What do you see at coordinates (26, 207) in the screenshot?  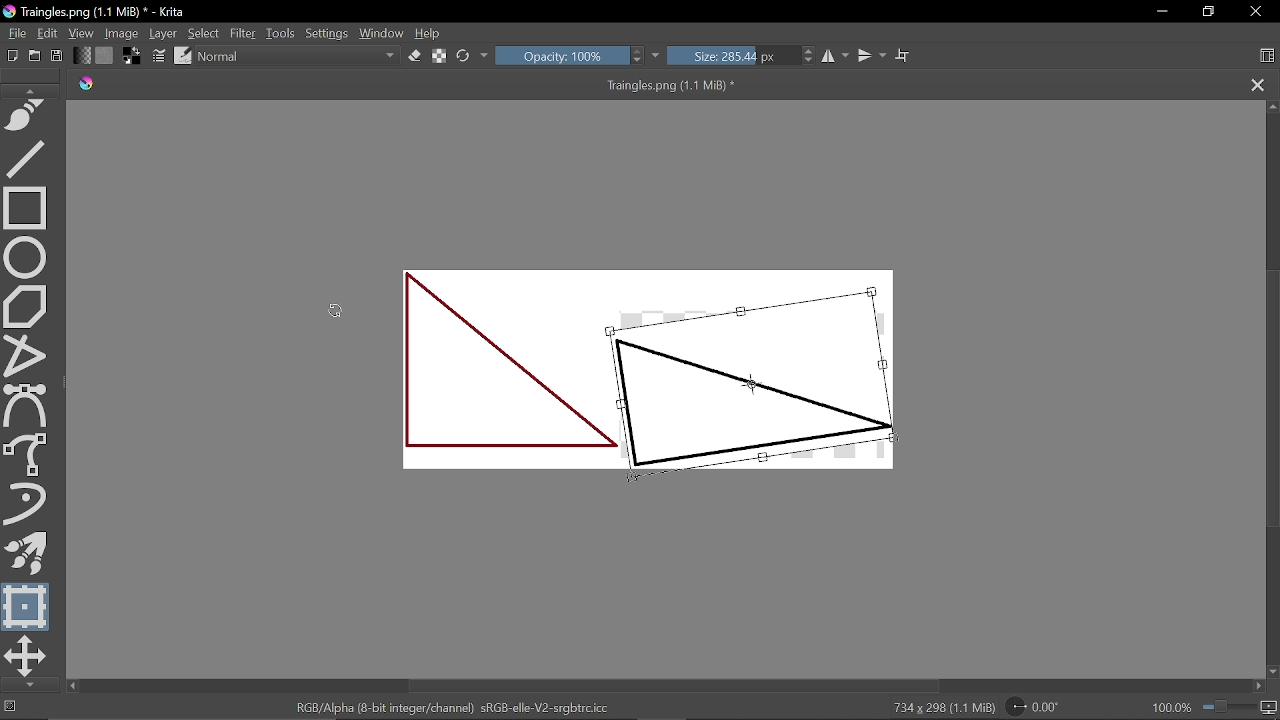 I see `Rectangle tool` at bounding box center [26, 207].